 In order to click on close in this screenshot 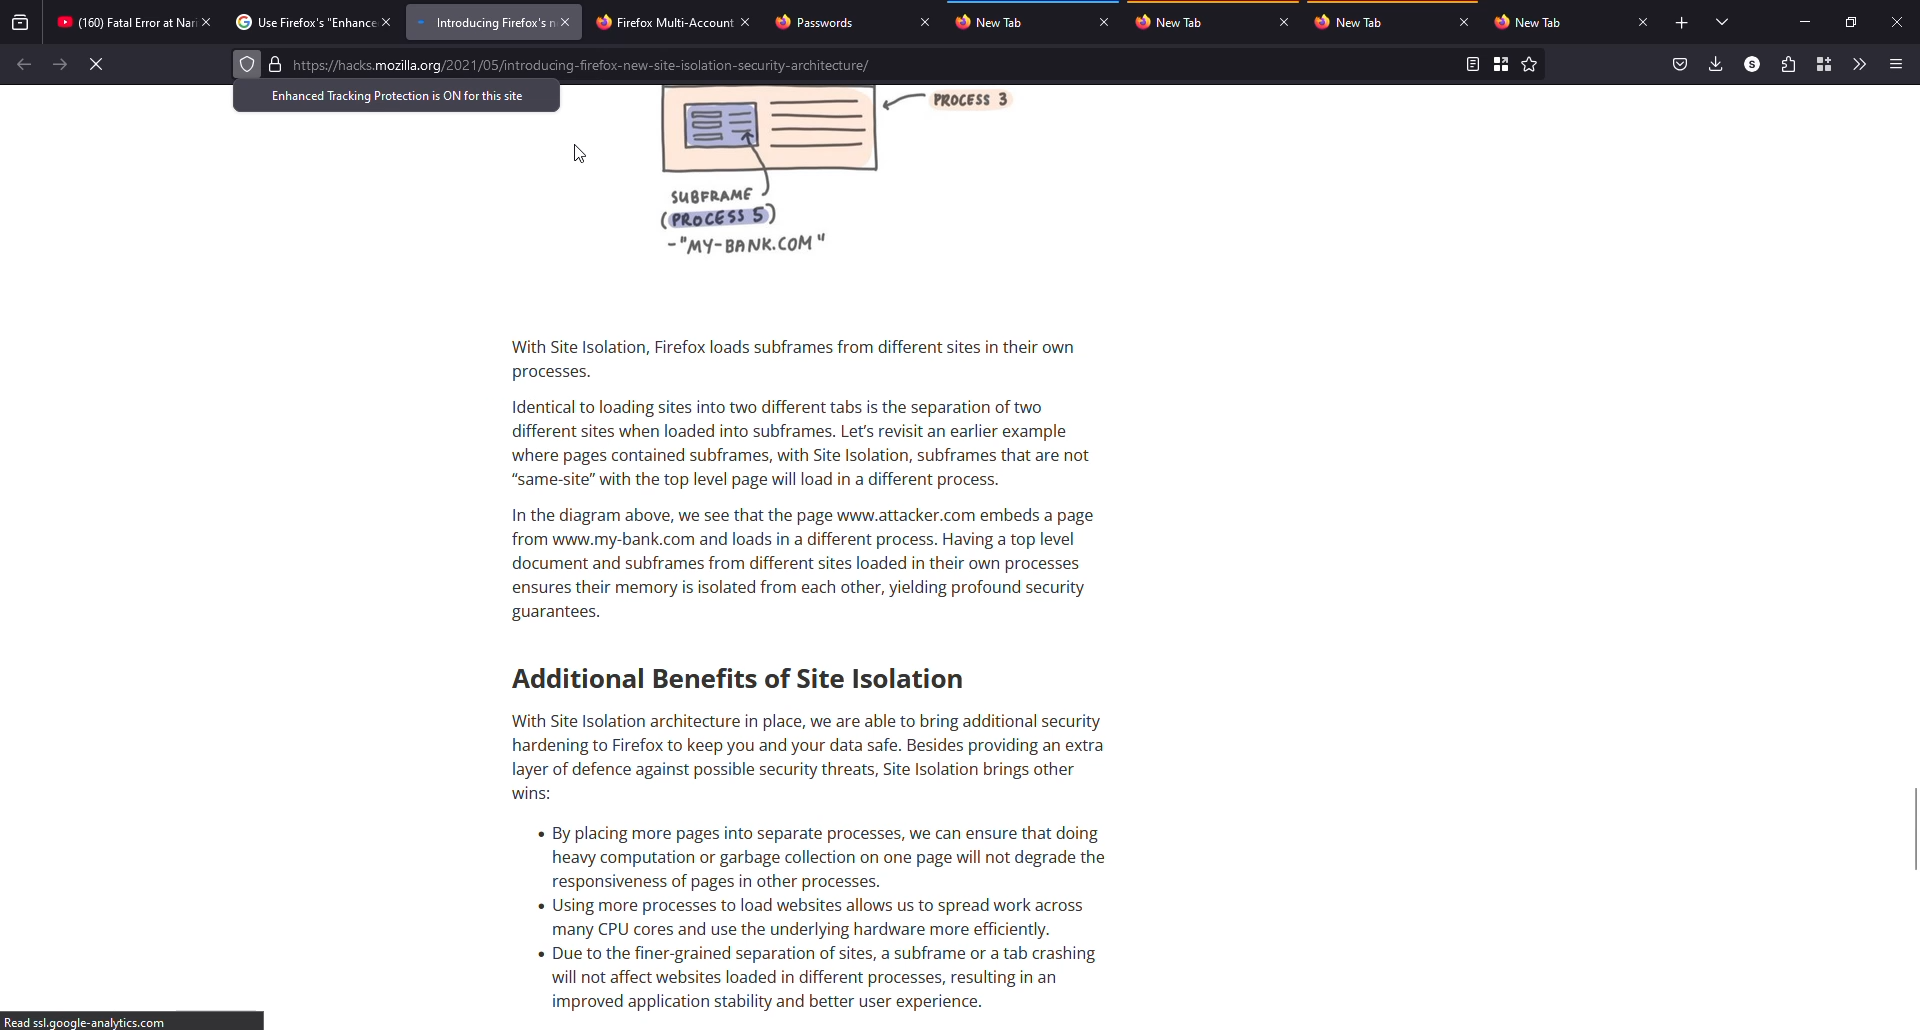, I will do `click(1466, 23)`.